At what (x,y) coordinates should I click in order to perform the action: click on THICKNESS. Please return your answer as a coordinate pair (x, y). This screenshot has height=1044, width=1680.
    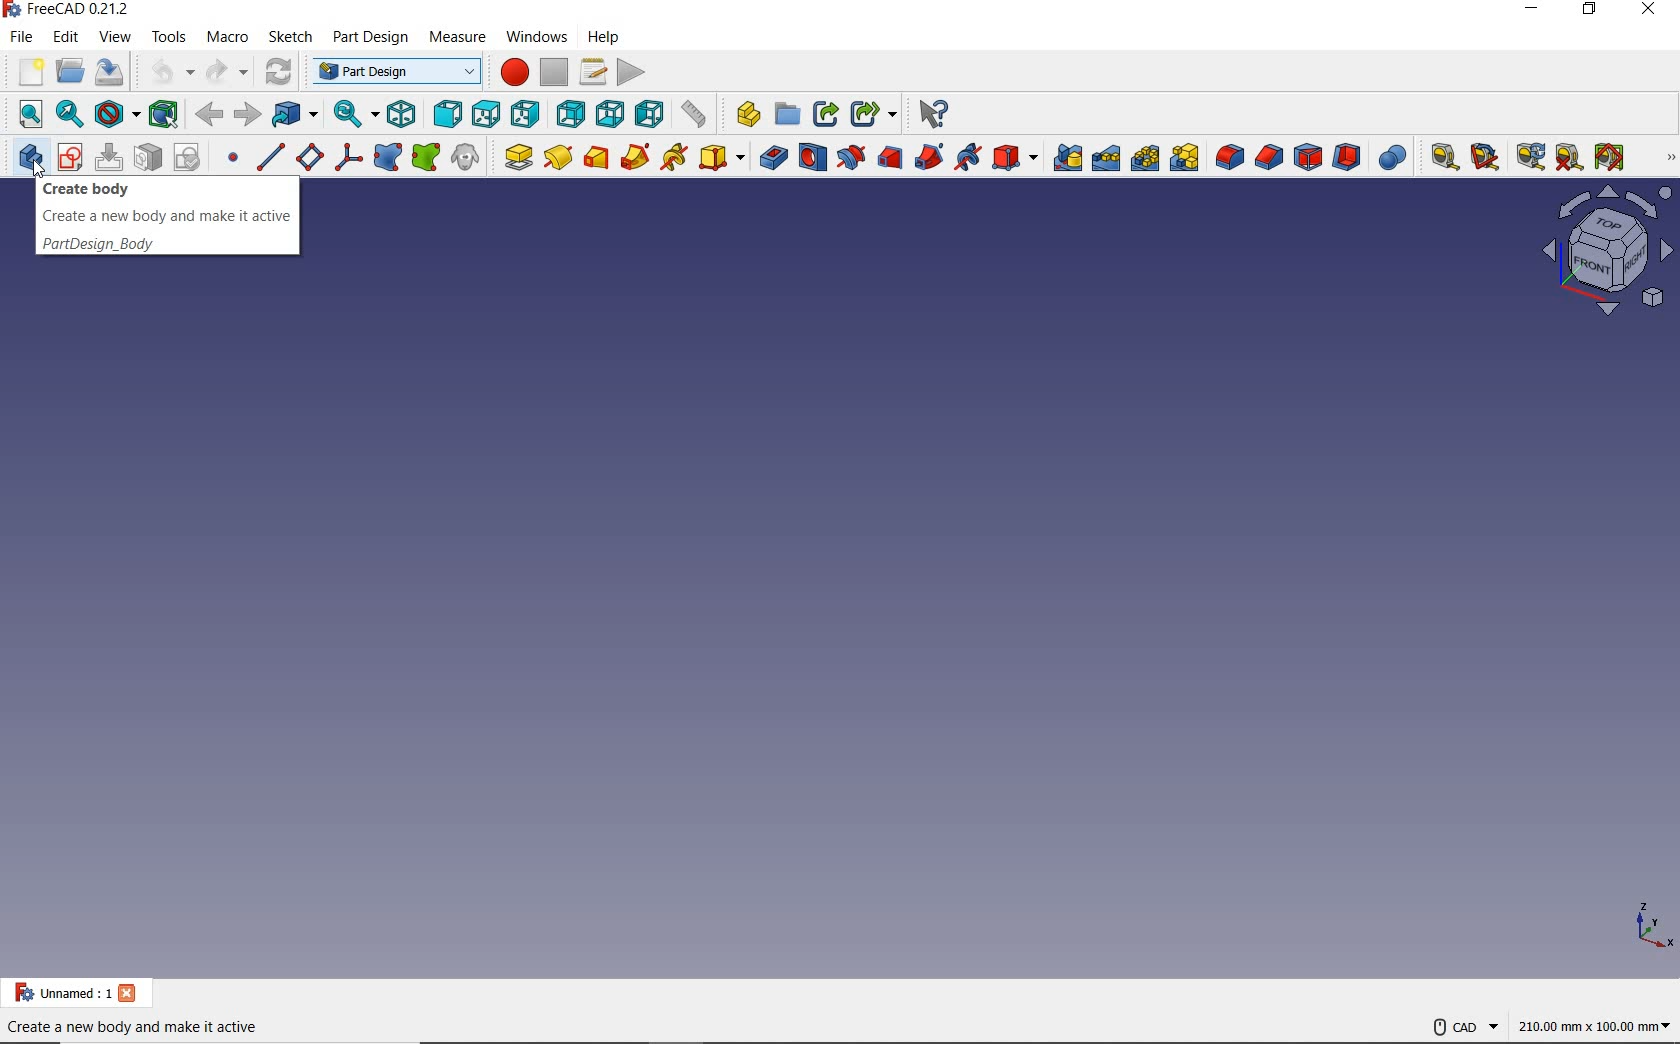
    Looking at the image, I should click on (1348, 154).